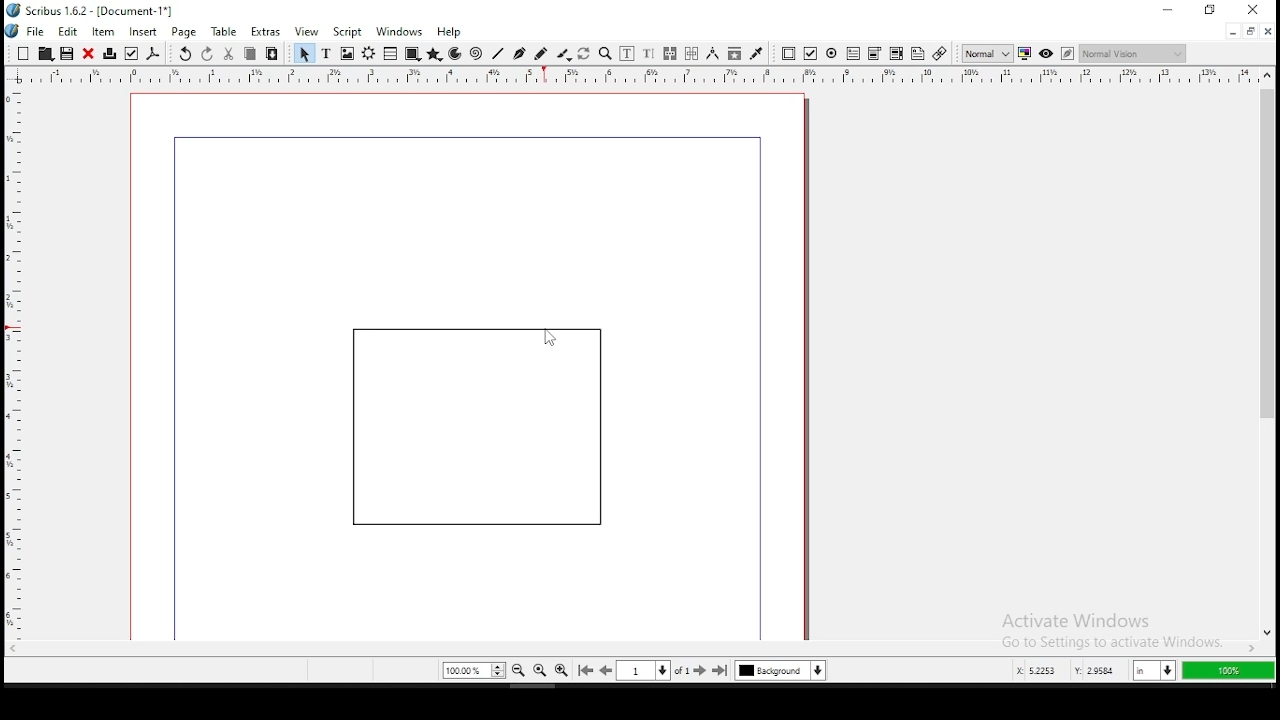  I want to click on restore, so click(1251, 33).